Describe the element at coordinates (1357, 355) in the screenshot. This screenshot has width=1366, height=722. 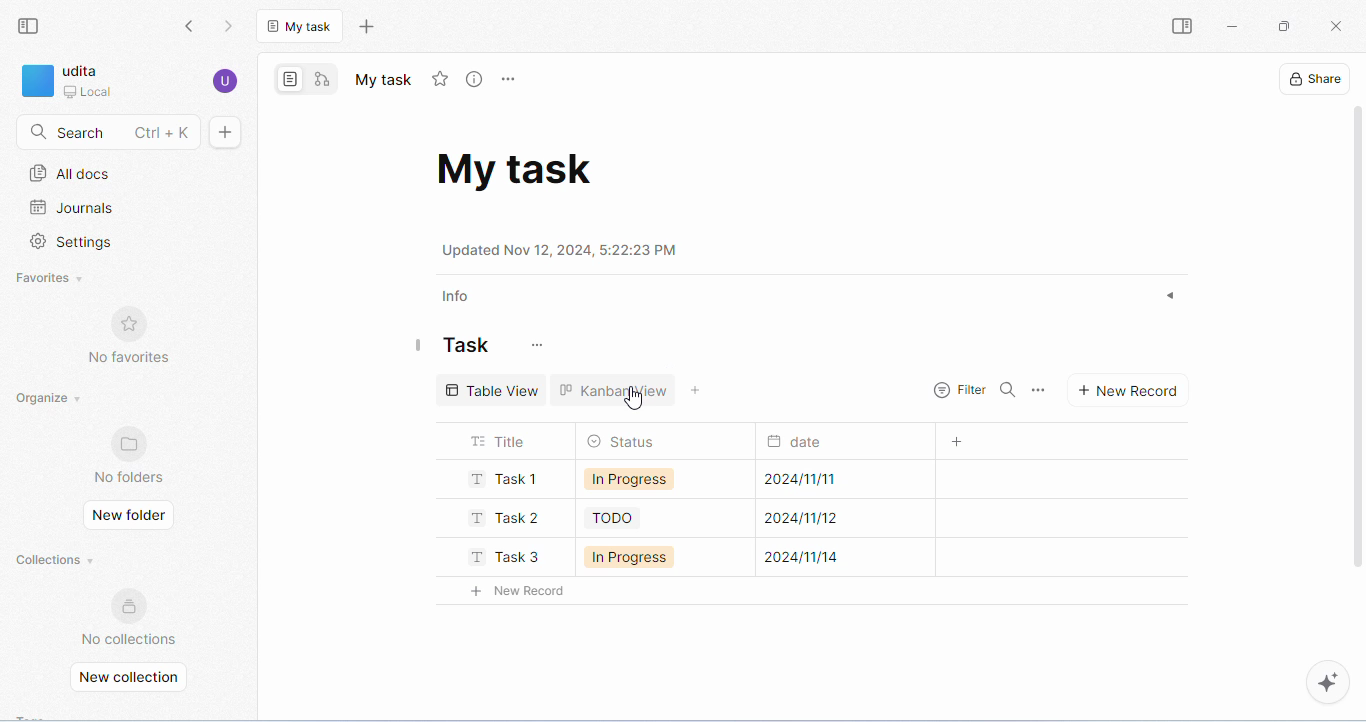
I see `vertical scroll bar` at that location.